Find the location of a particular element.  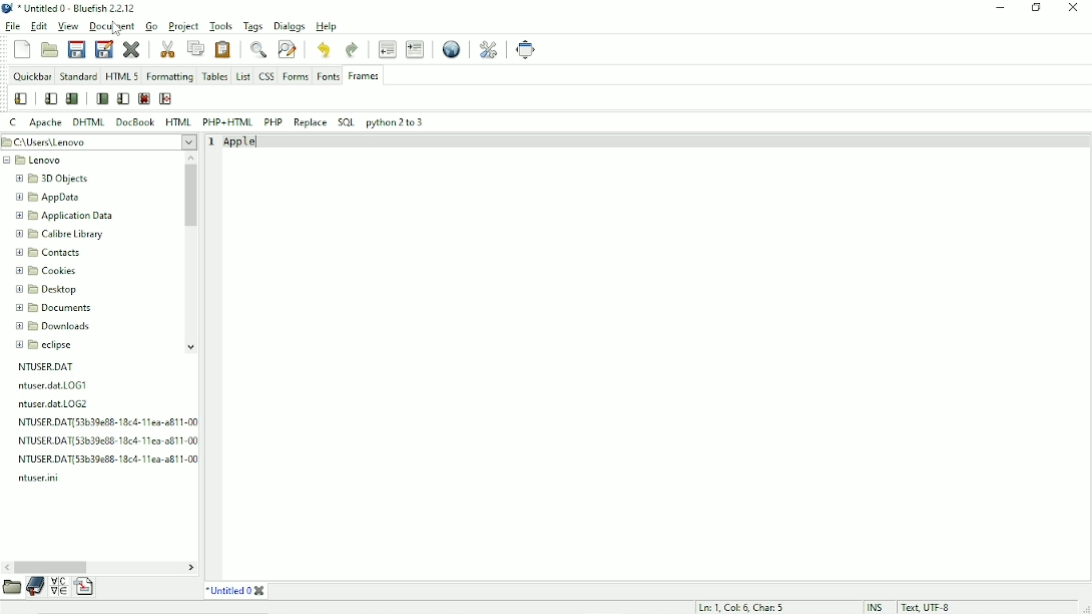

Minimize is located at coordinates (1000, 7).